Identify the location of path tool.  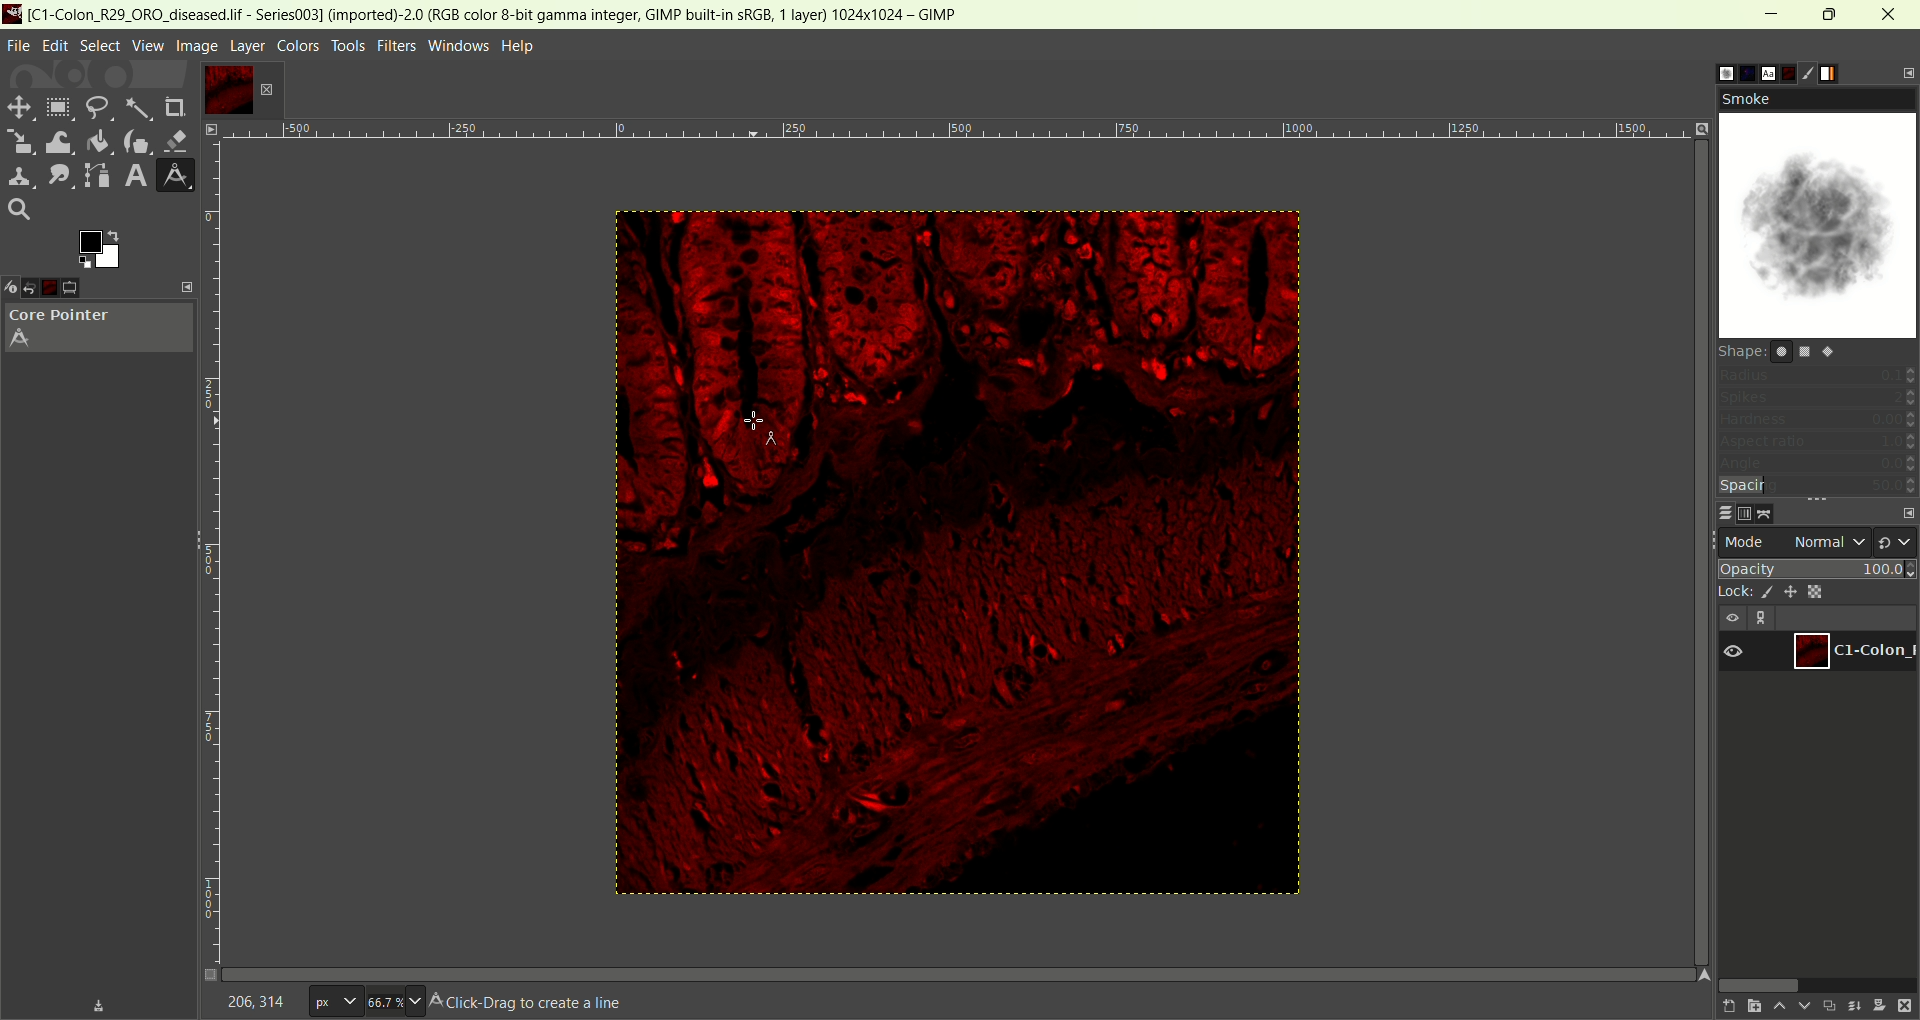
(93, 174).